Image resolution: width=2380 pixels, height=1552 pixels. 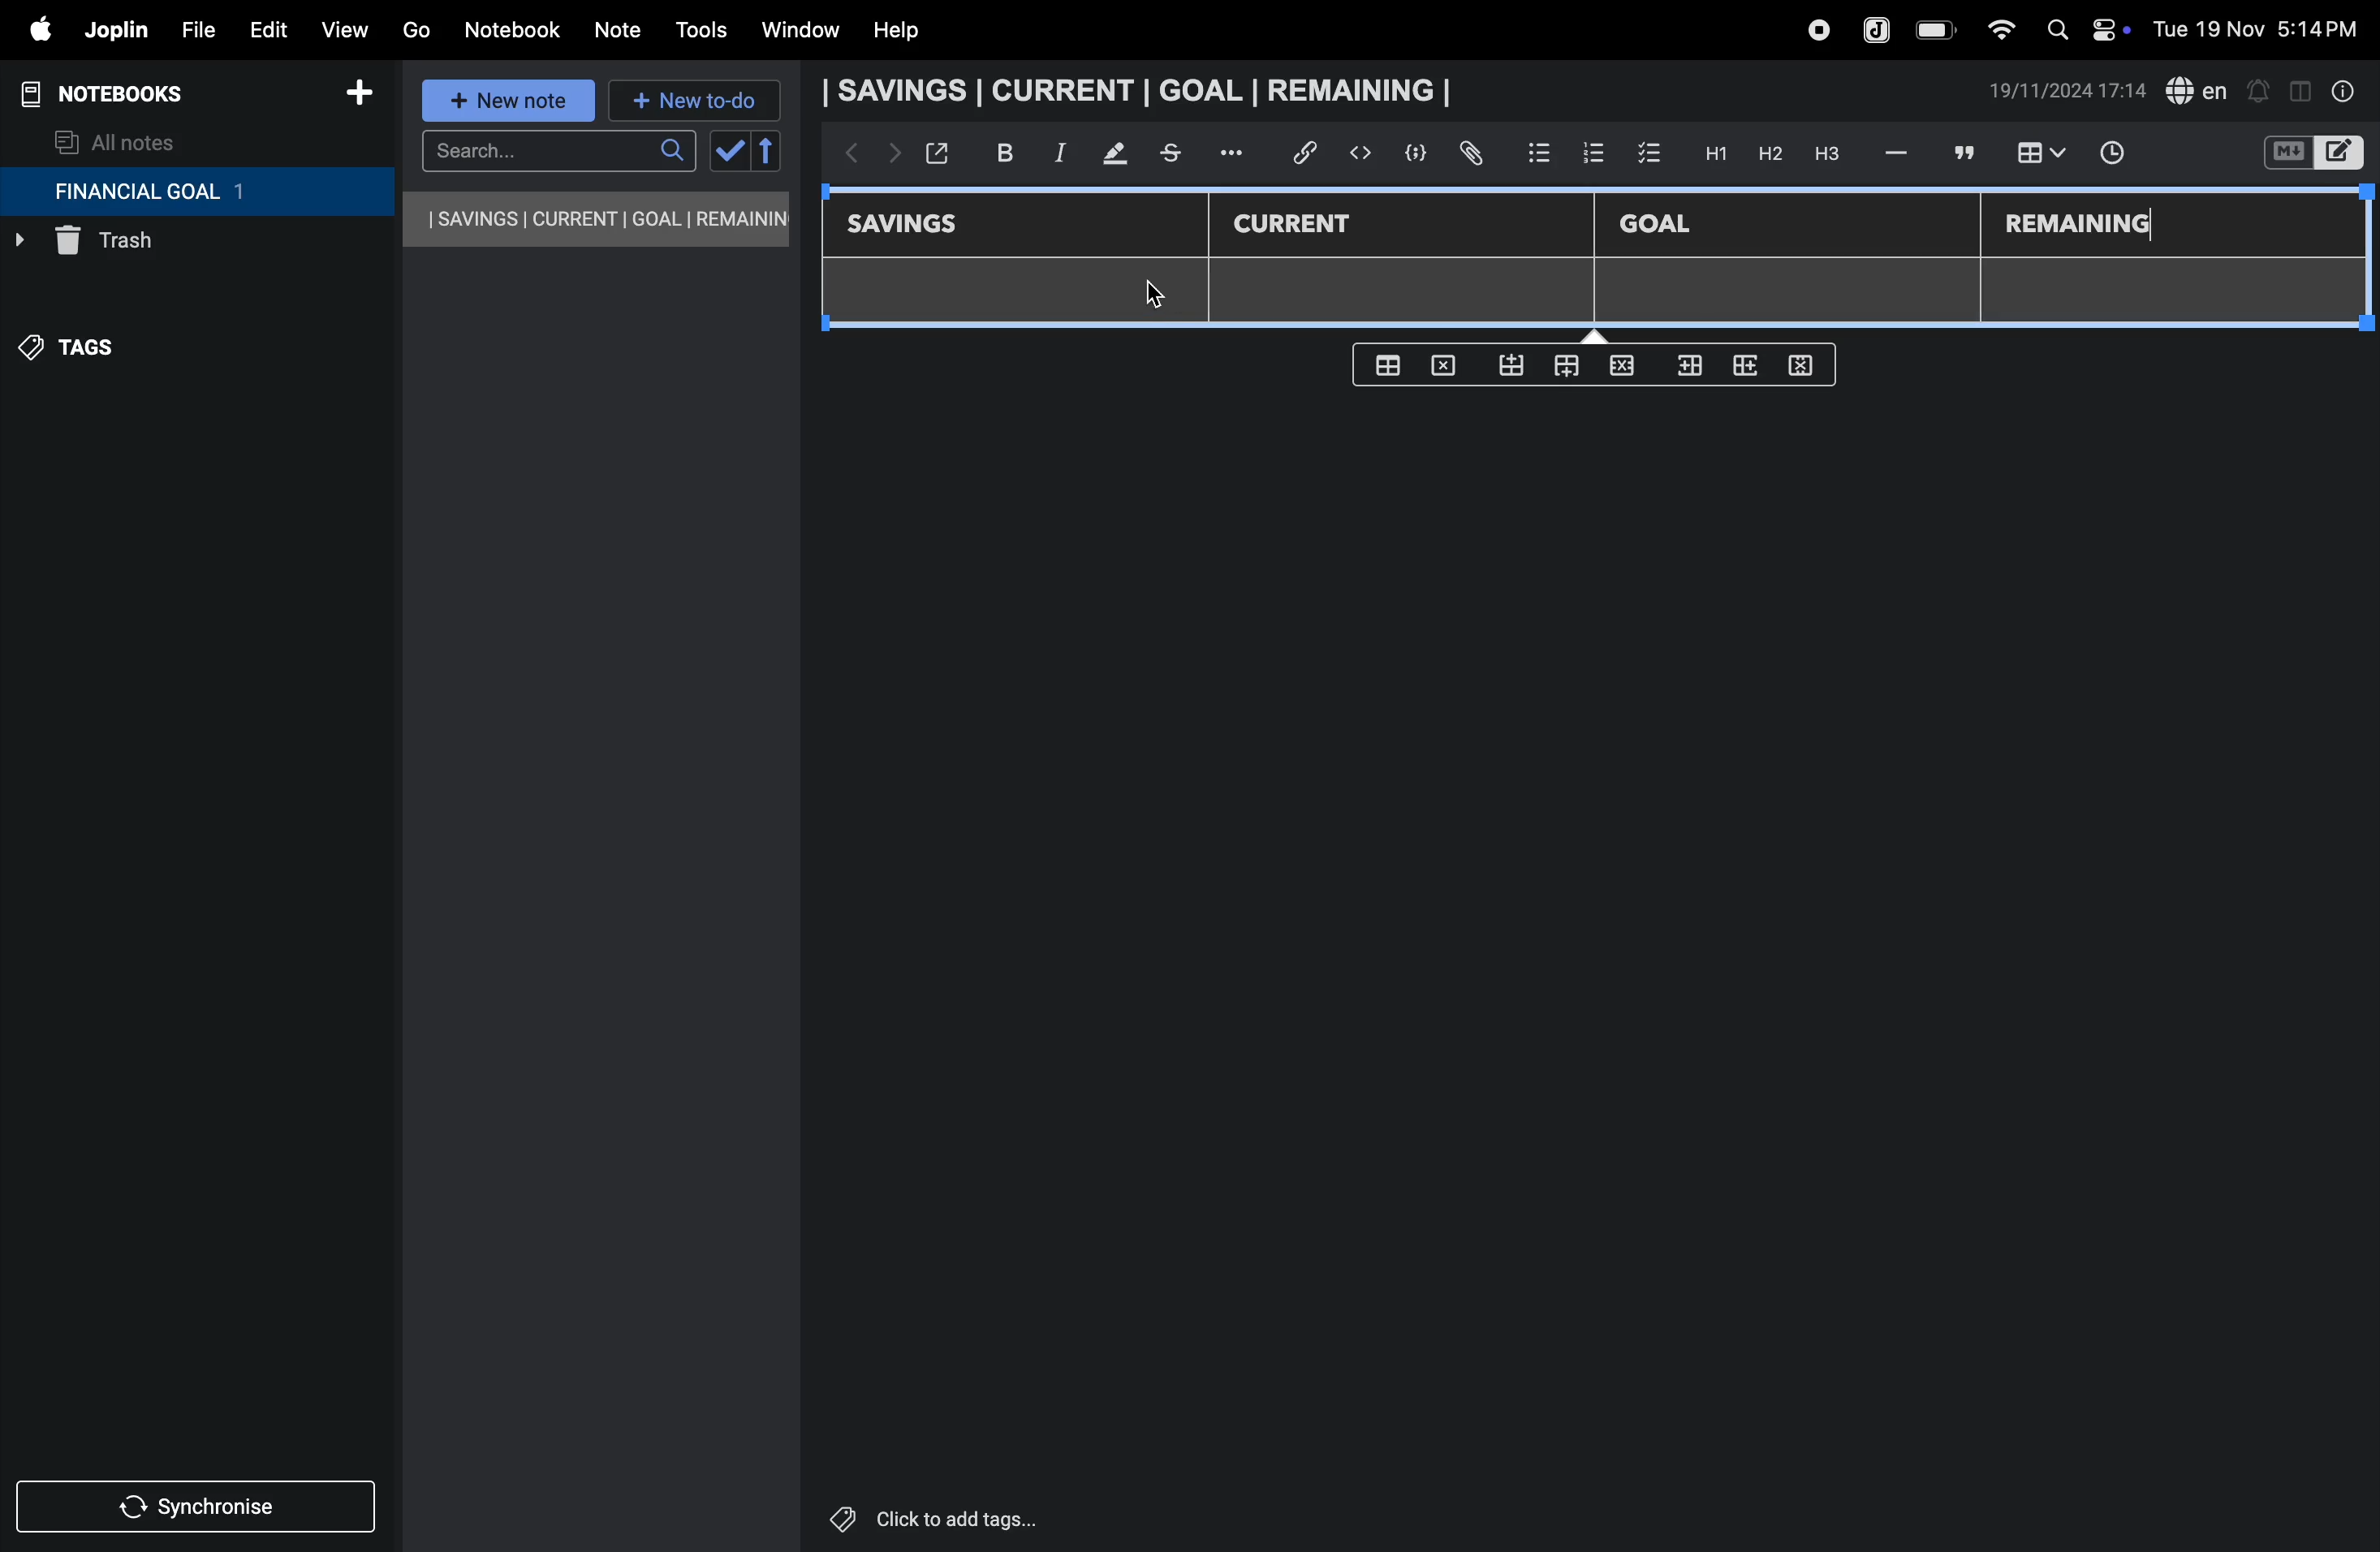 What do you see at coordinates (1106, 155) in the screenshot?
I see `mark` at bounding box center [1106, 155].